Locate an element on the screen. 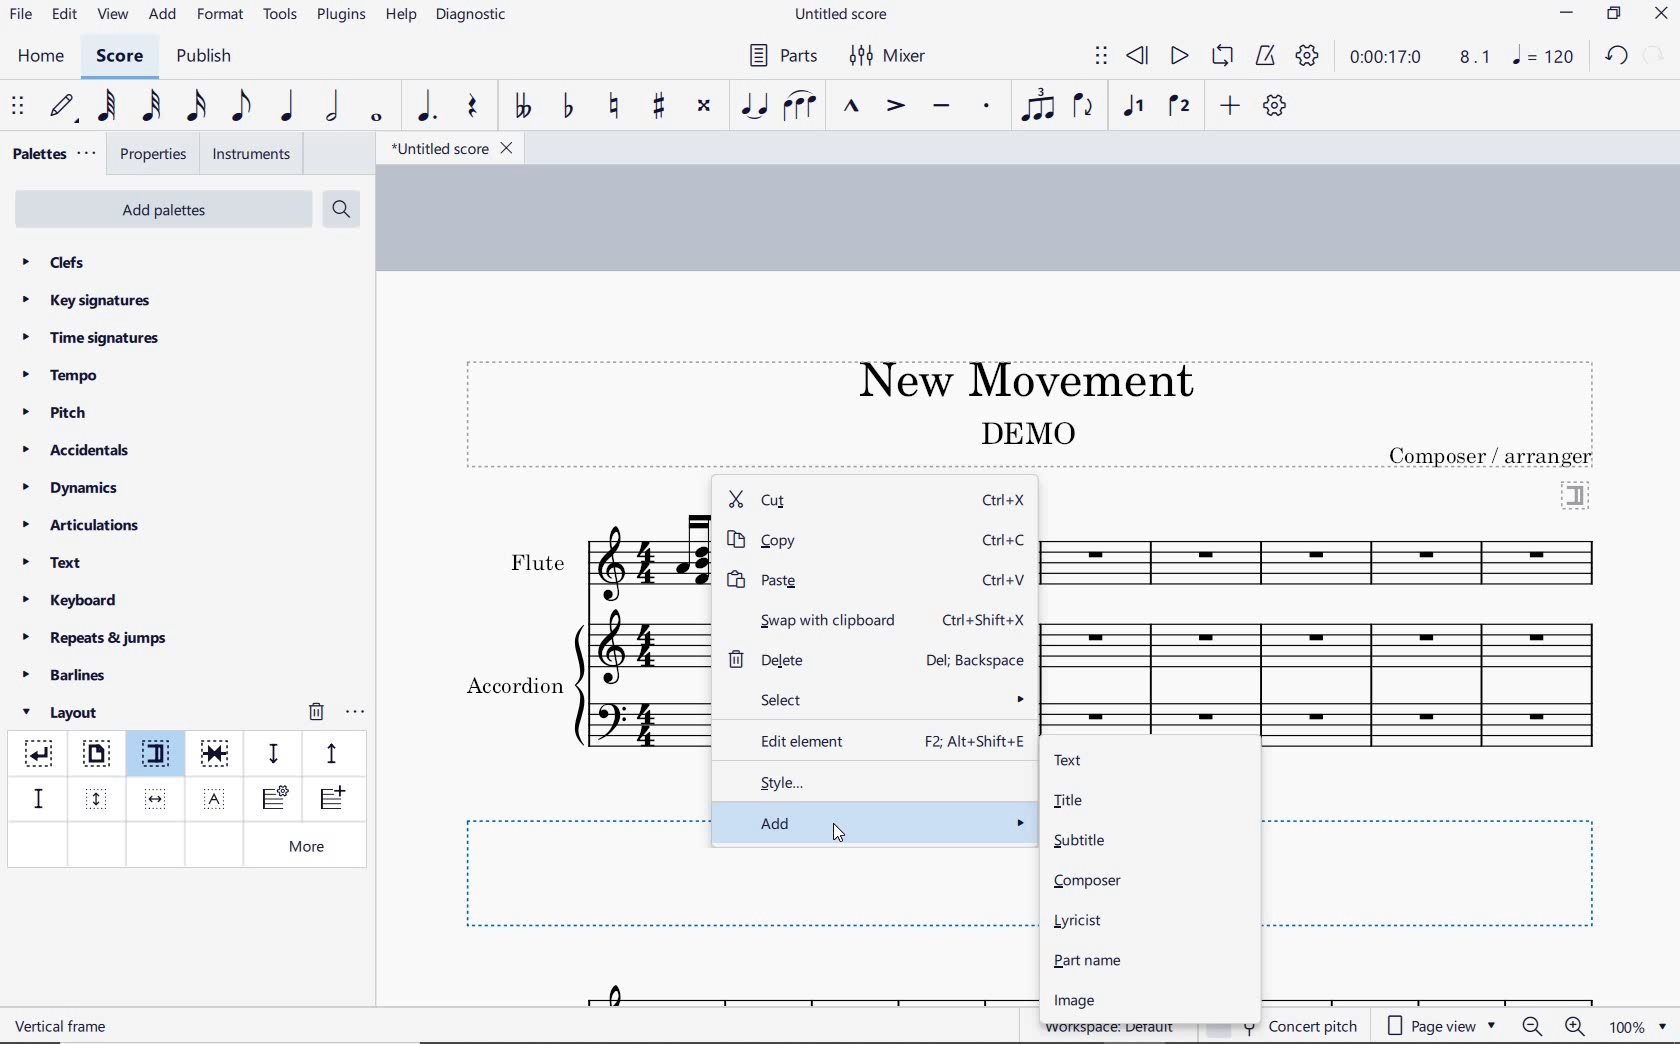 The height and width of the screenshot is (1044, 1680). staff spacer sown is located at coordinates (273, 754).